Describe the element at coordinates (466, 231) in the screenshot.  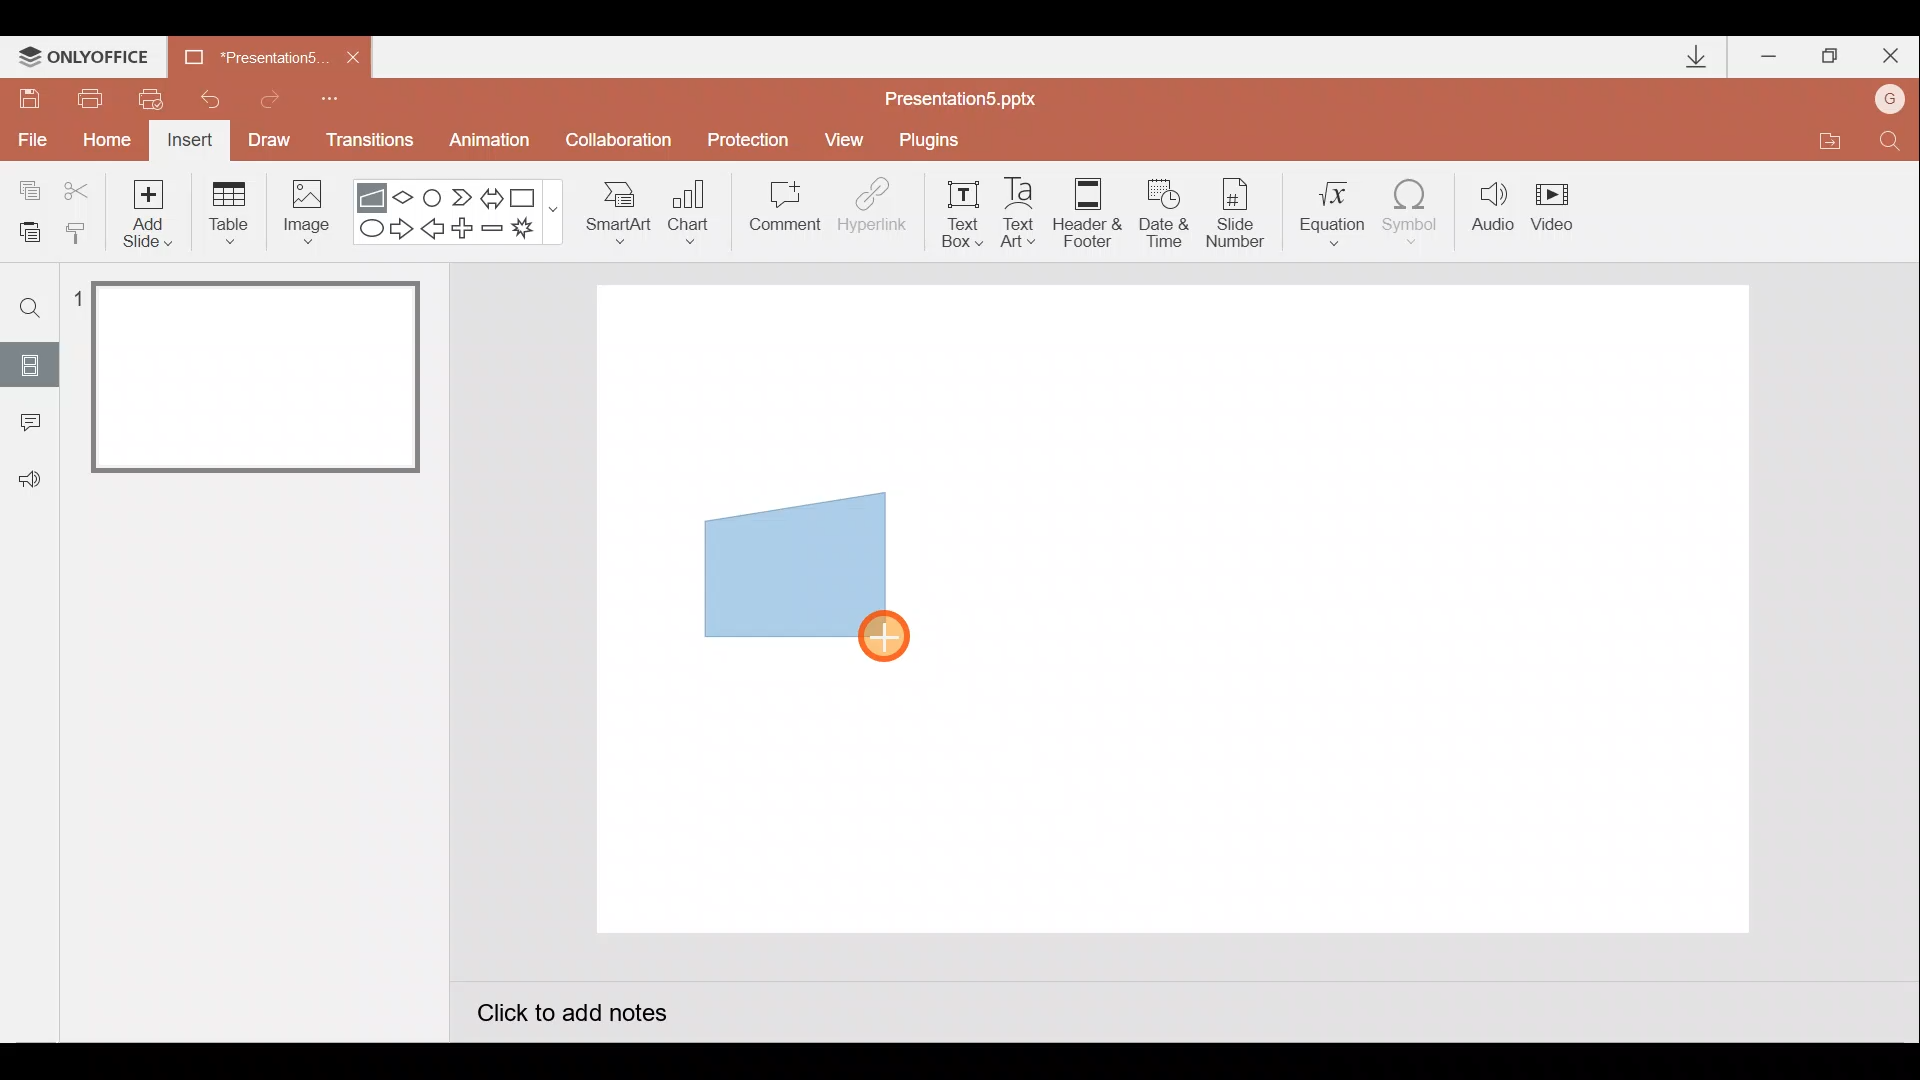
I see `Plus` at that location.